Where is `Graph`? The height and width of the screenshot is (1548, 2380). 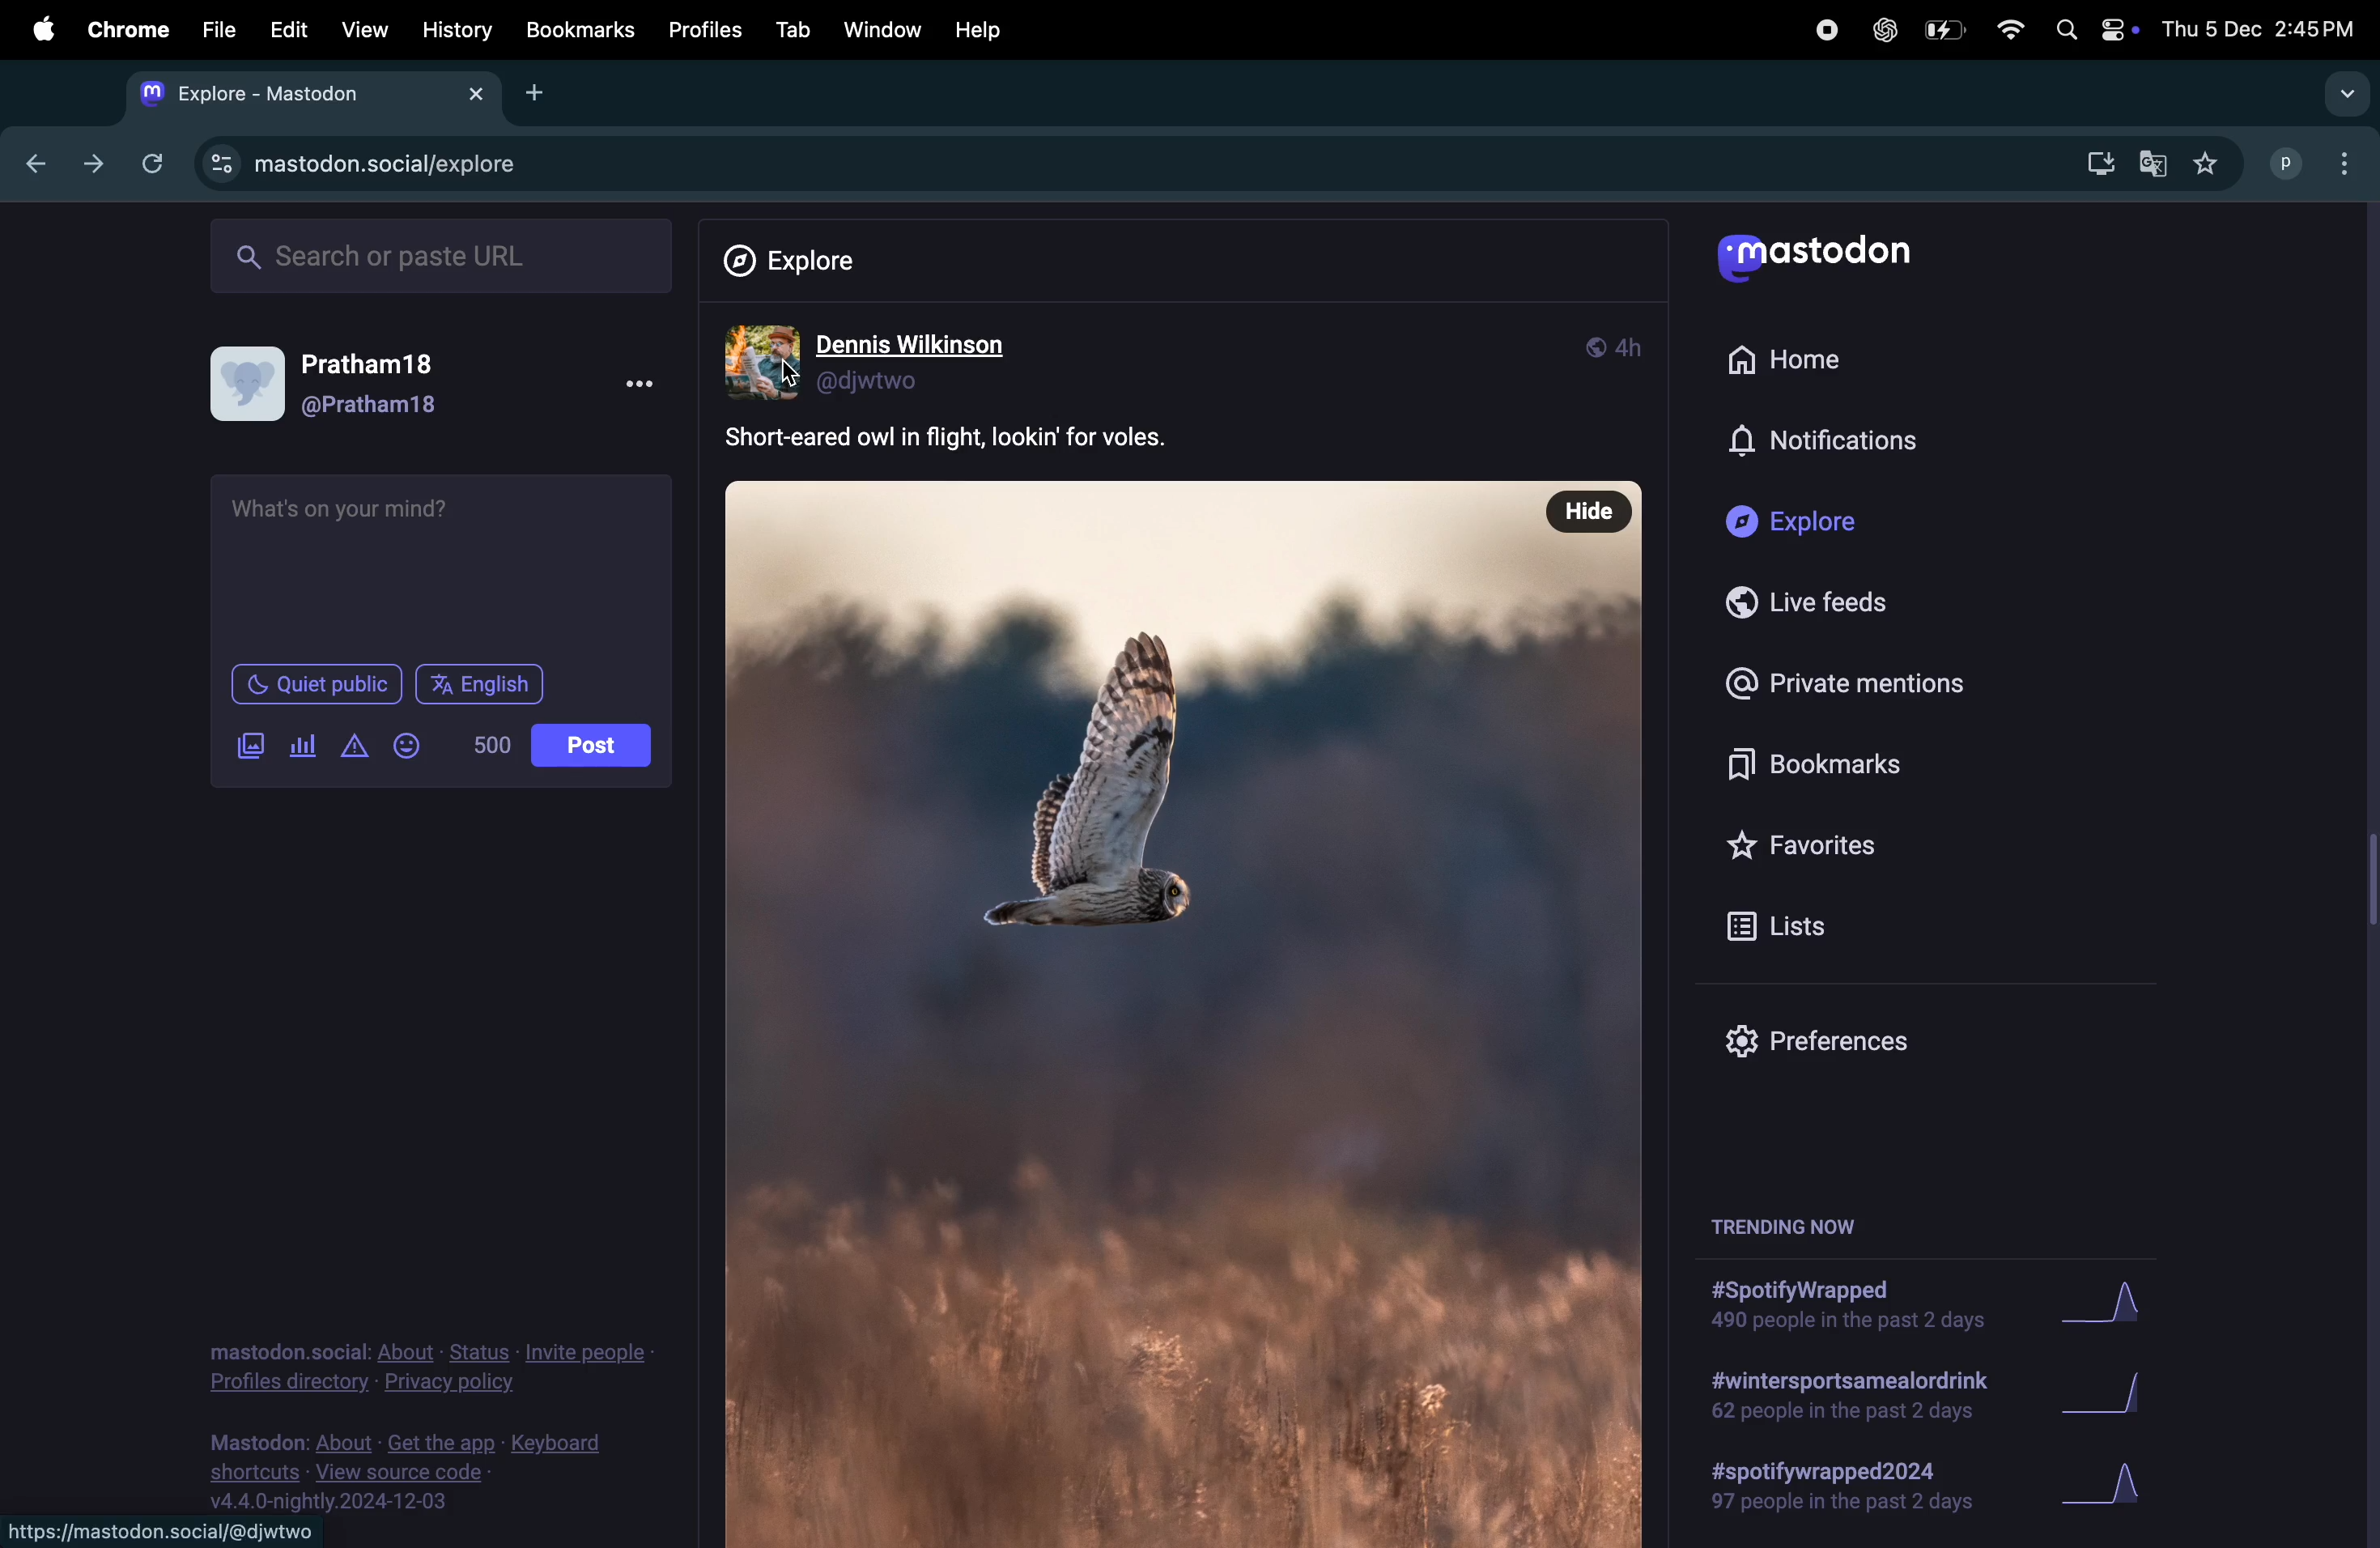
Graph is located at coordinates (2096, 1304).